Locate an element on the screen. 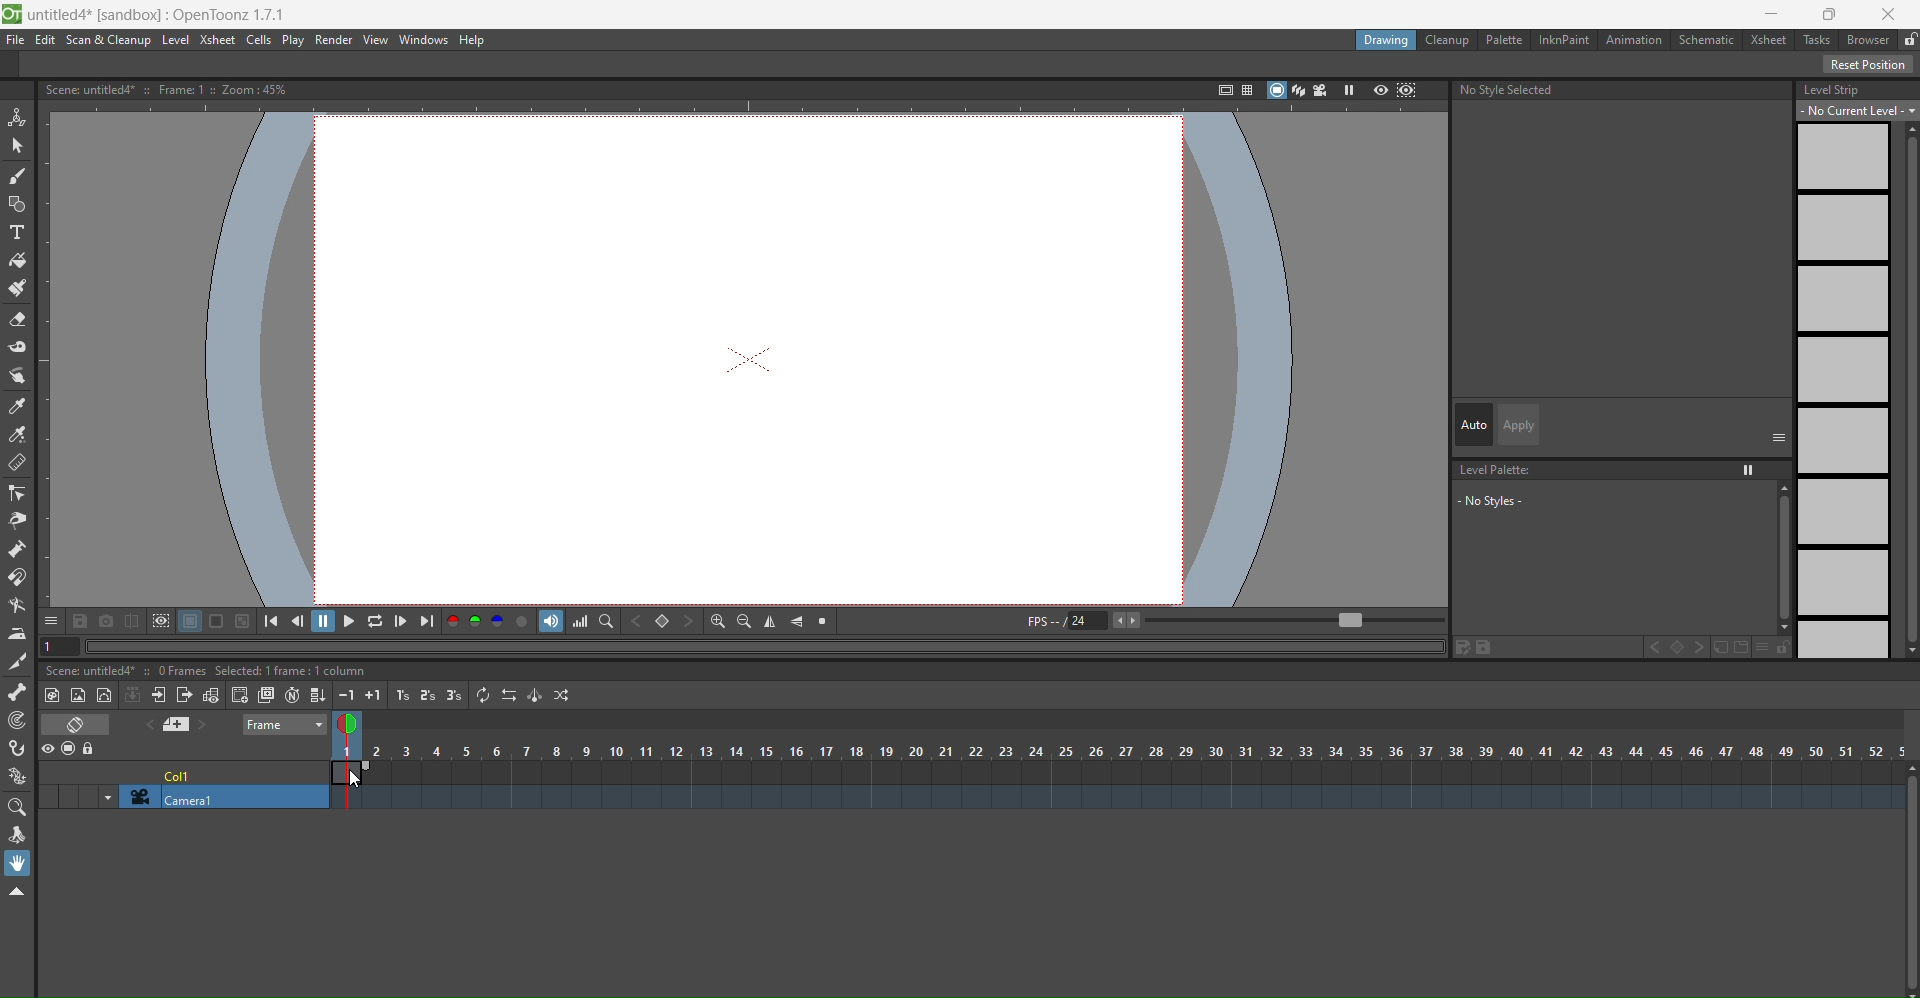  options is located at coordinates (51, 620).